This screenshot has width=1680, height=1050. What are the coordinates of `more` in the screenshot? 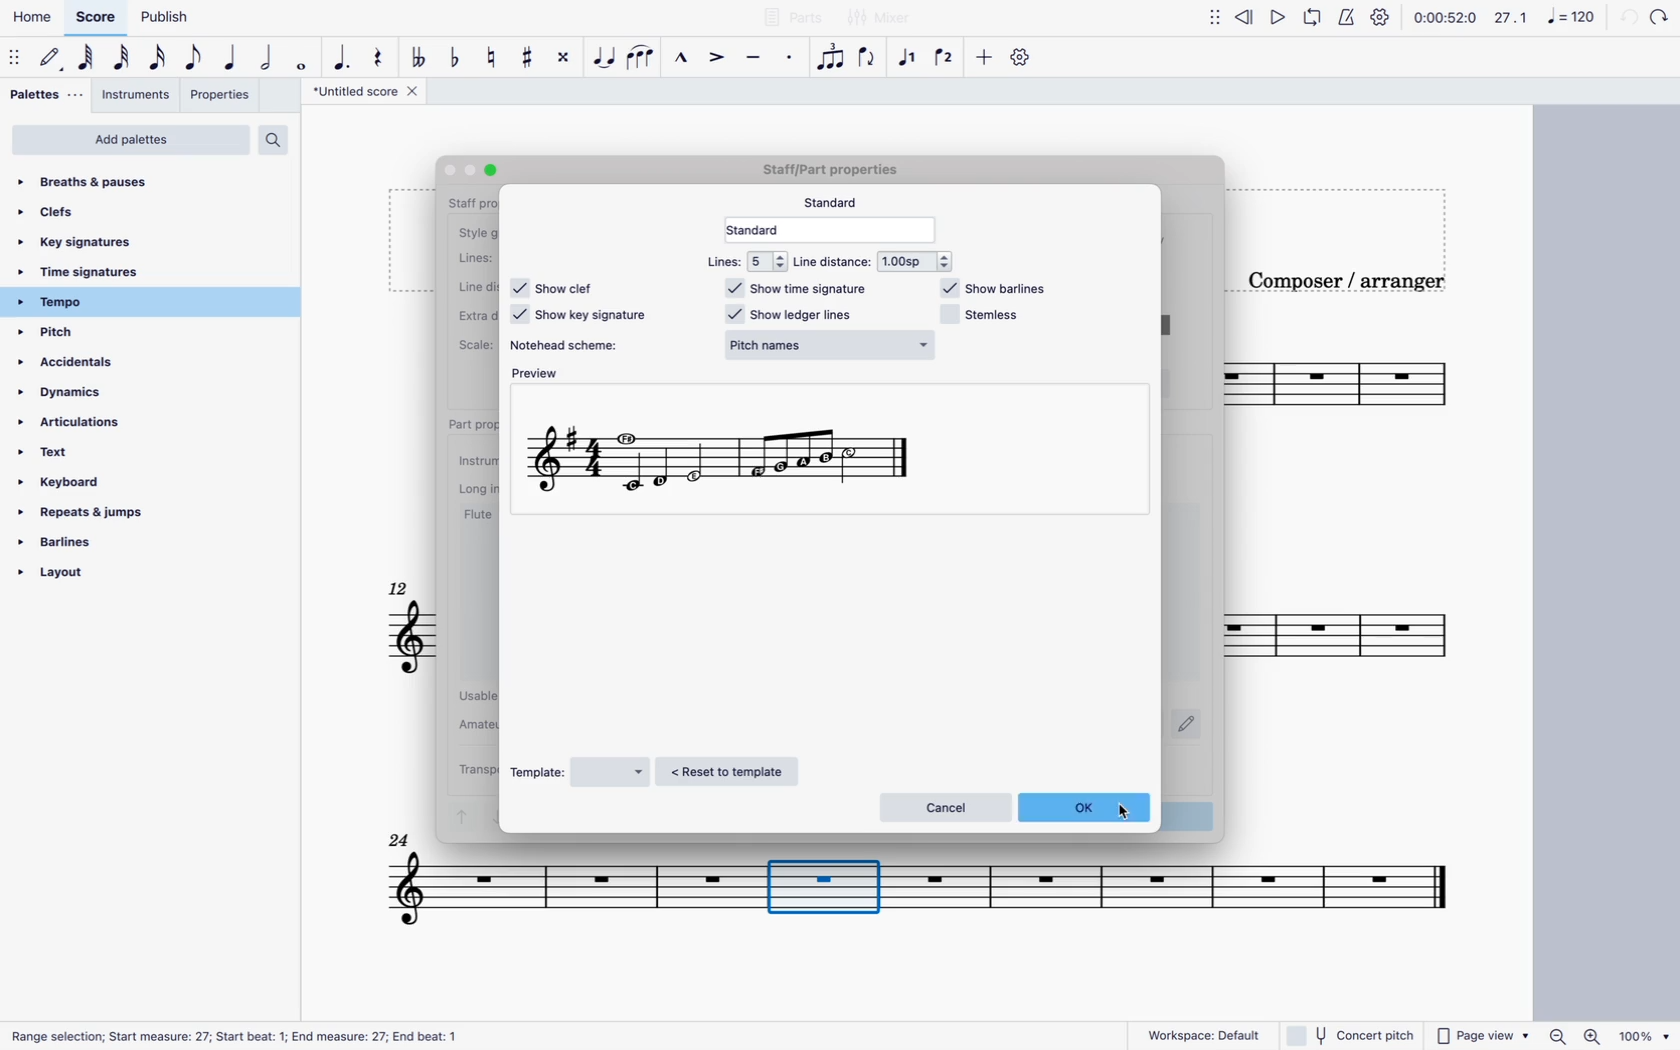 It's located at (984, 56).